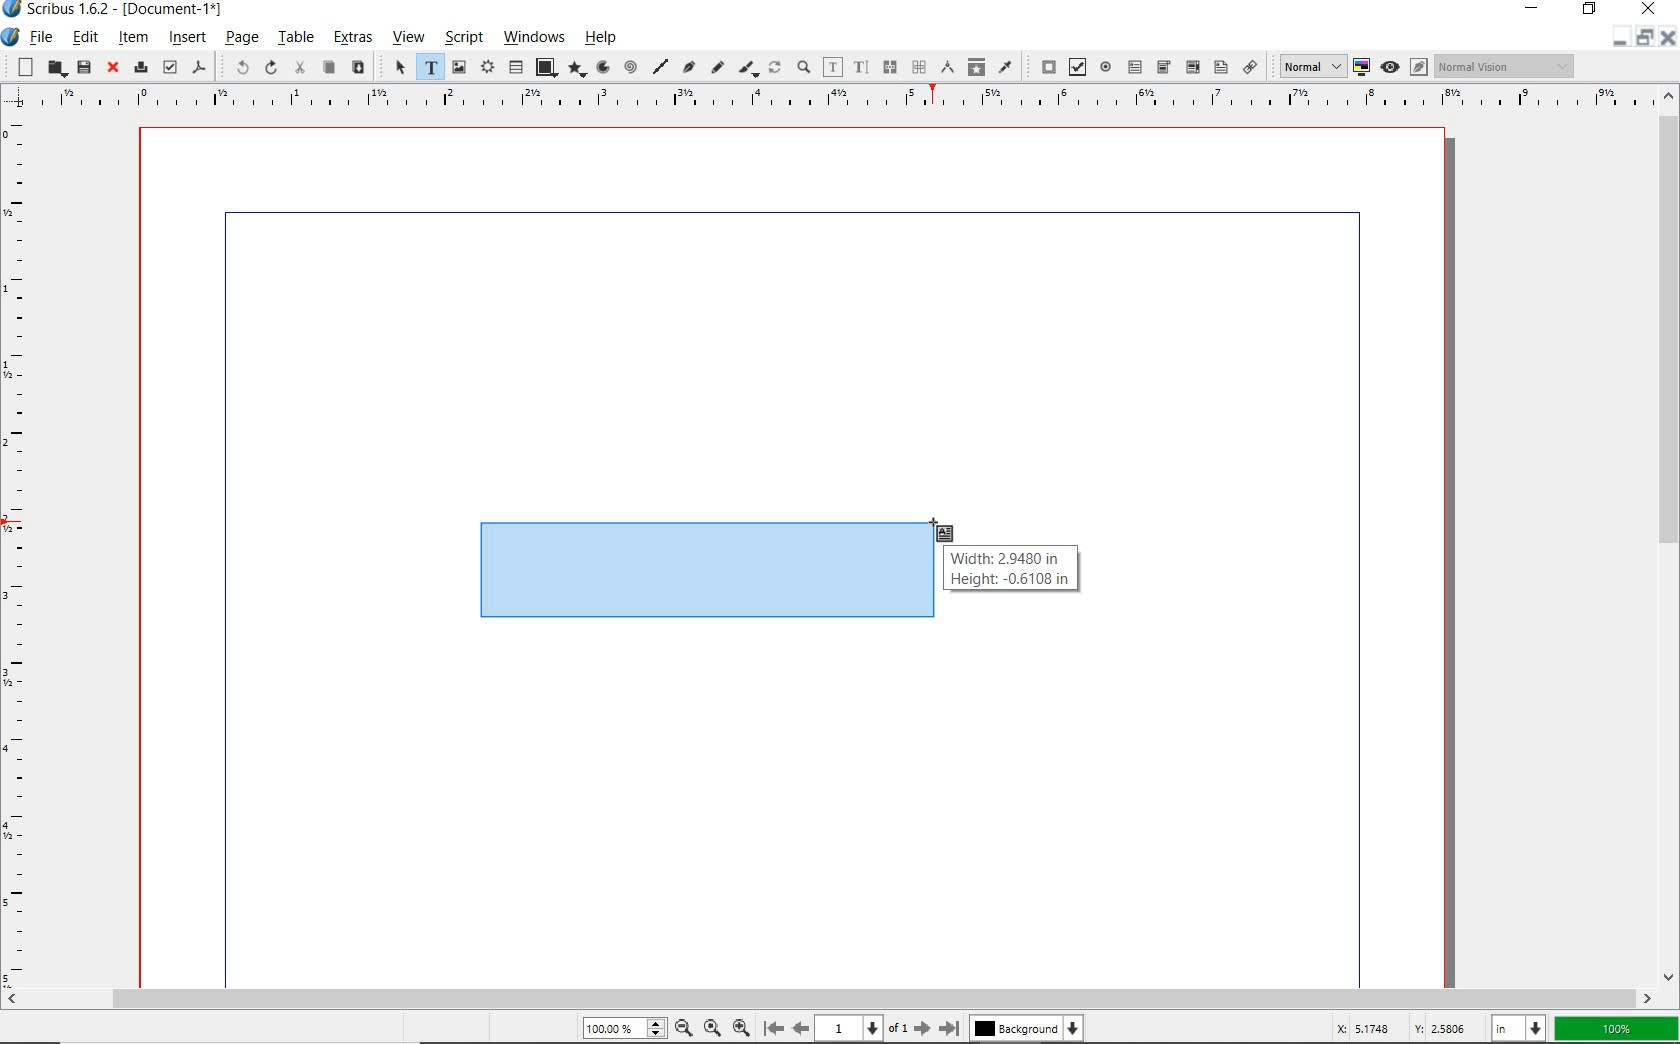  Describe the element at coordinates (429, 68) in the screenshot. I see `text frame` at that location.